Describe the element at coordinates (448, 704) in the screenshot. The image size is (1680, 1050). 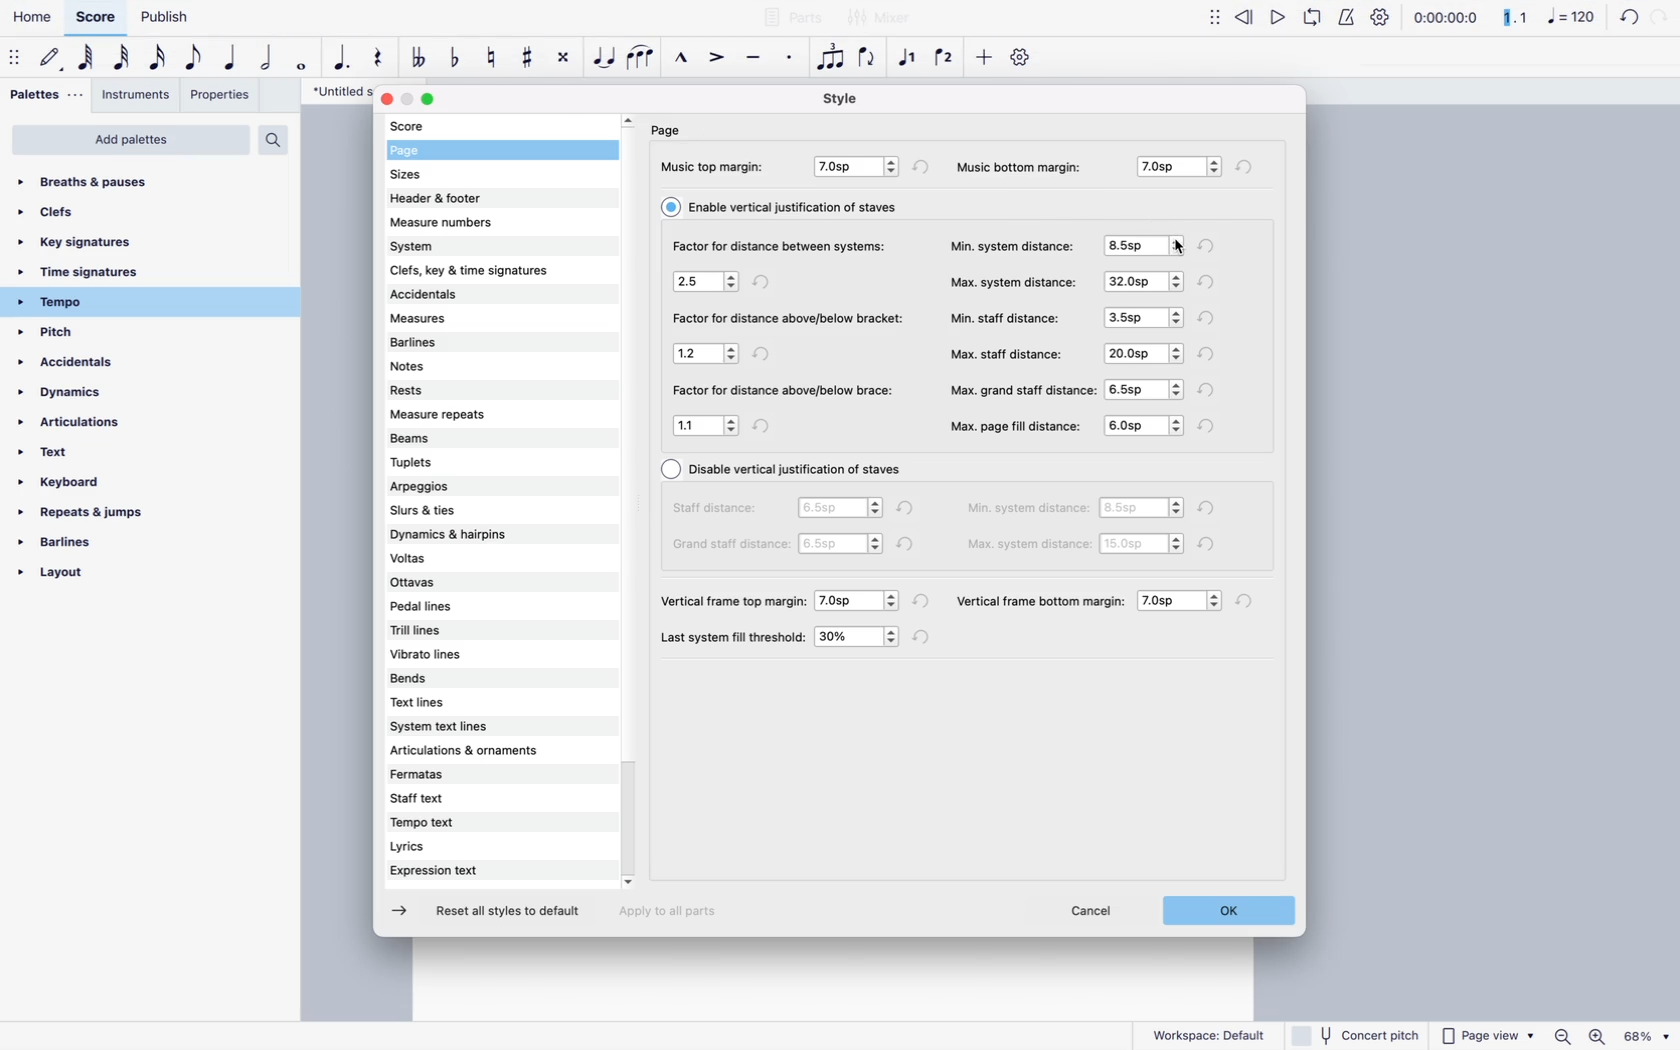
I see `text lines` at that location.